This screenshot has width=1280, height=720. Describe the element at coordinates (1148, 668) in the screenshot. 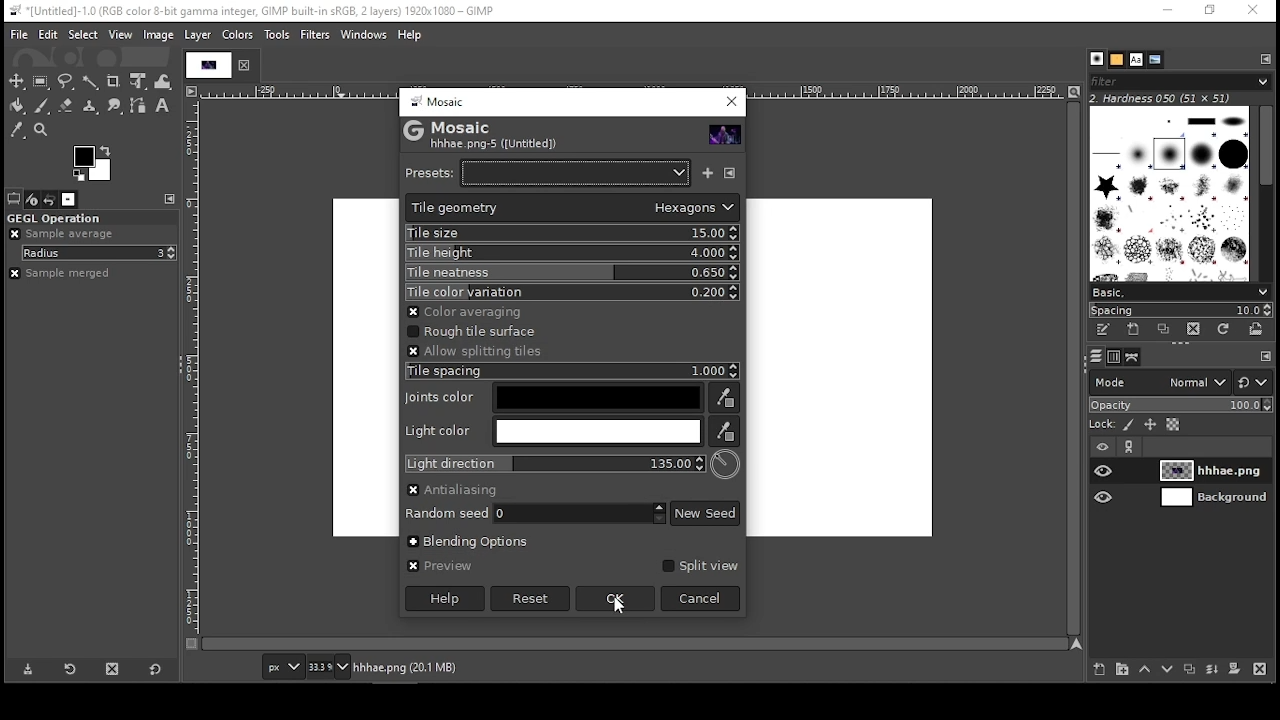

I see `move layer on step up` at that location.